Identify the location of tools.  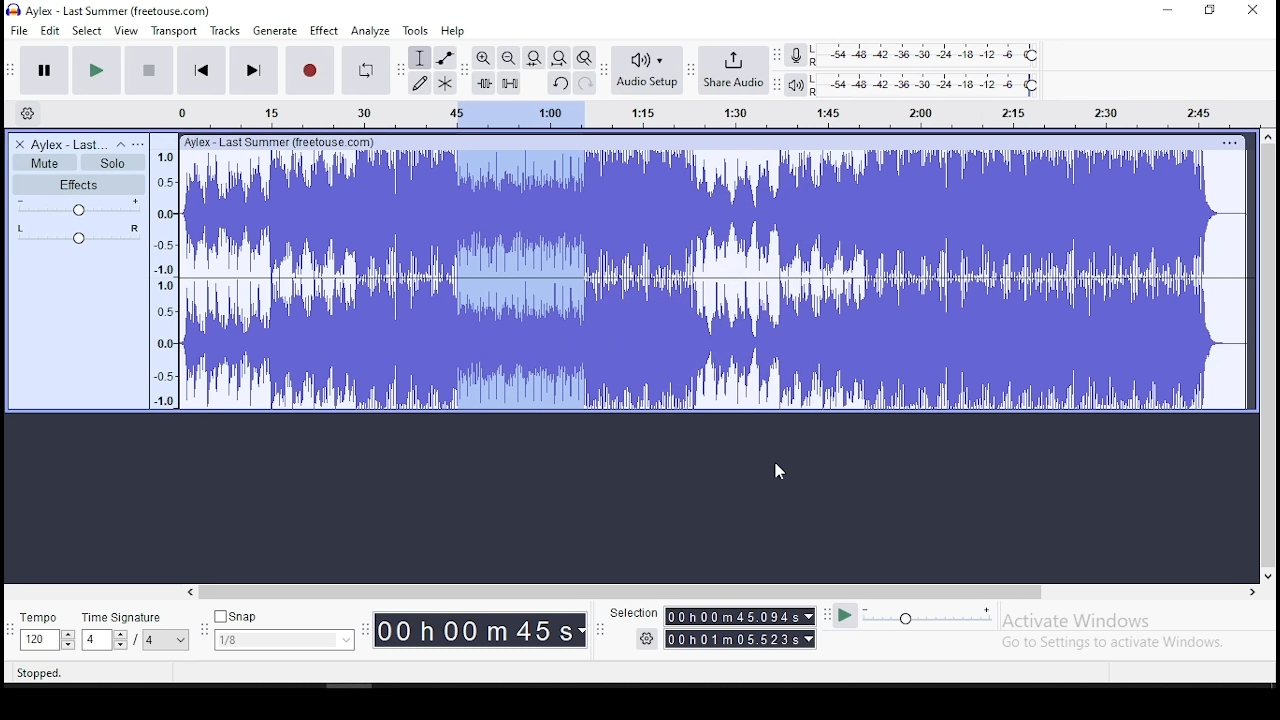
(416, 31).